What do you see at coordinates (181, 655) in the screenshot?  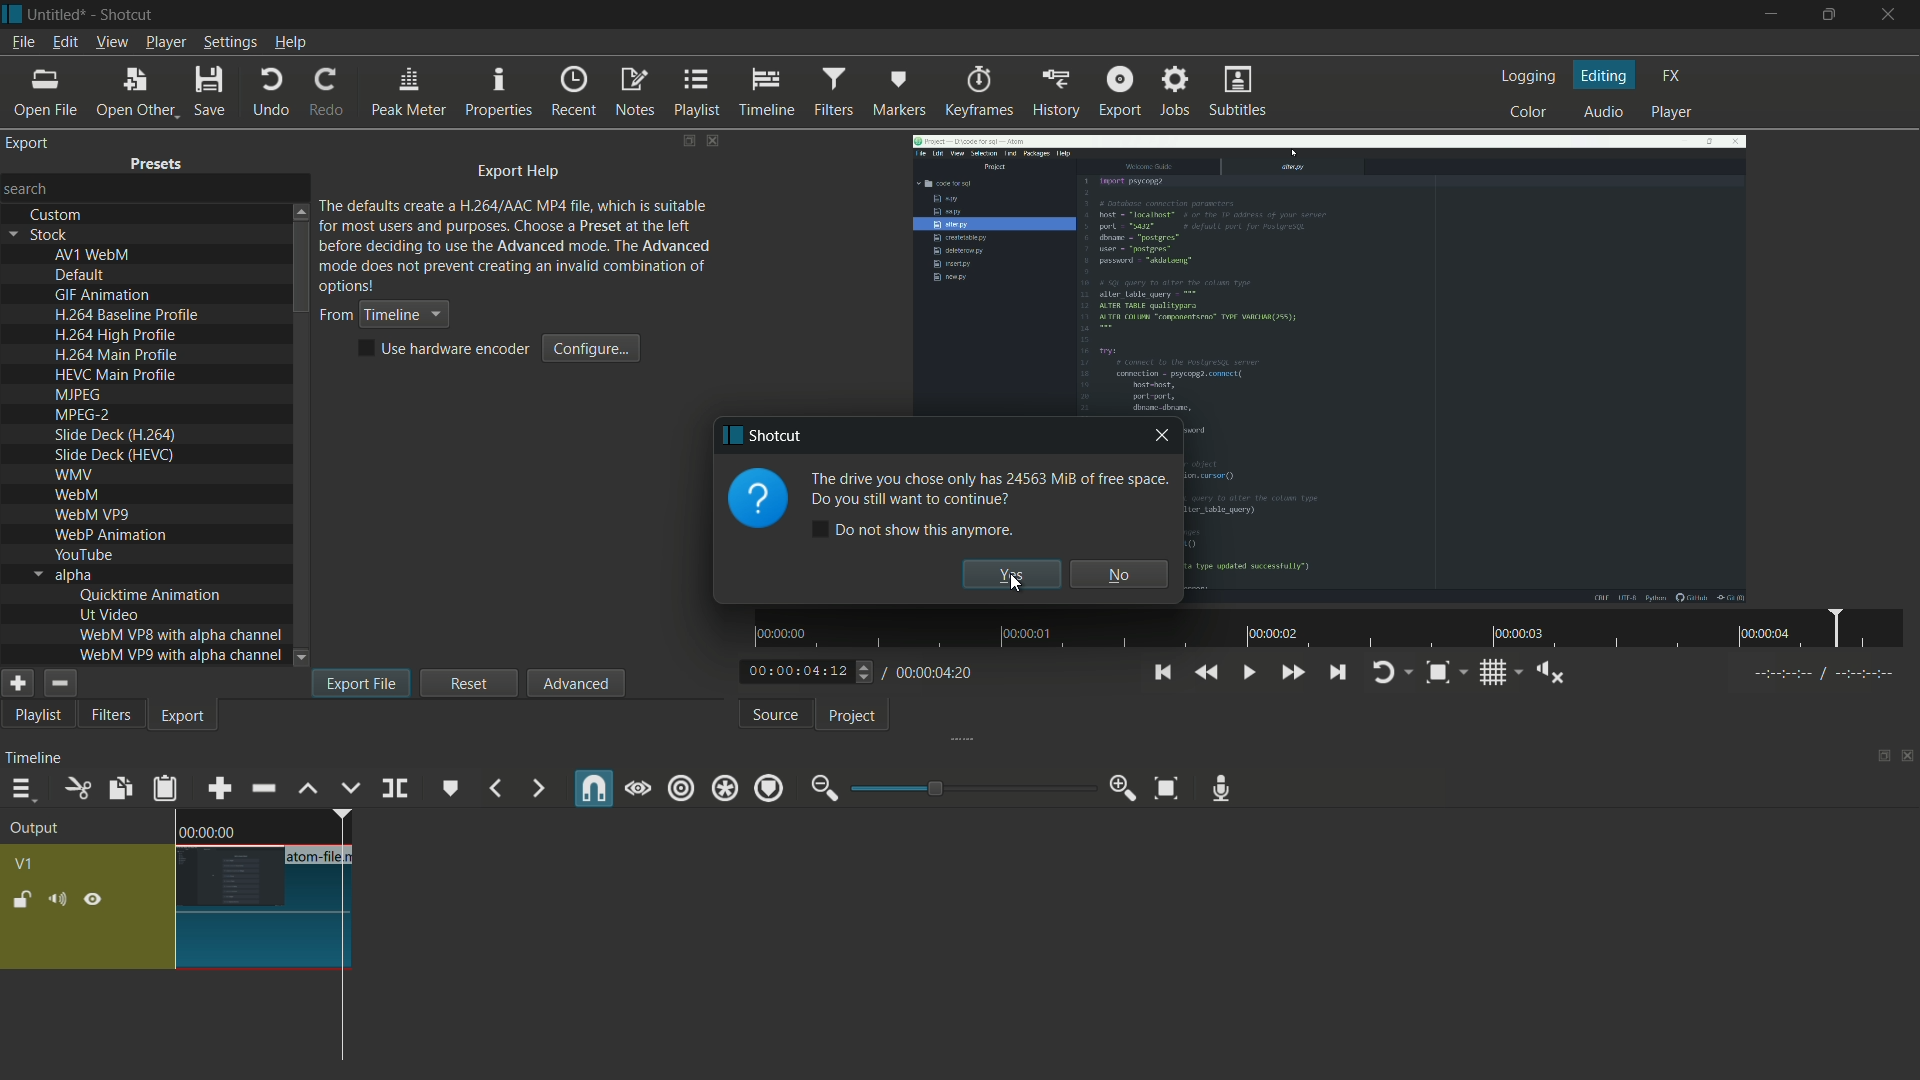 I see `webm vp9 with alpha channel` at bounding box center [181, 655].